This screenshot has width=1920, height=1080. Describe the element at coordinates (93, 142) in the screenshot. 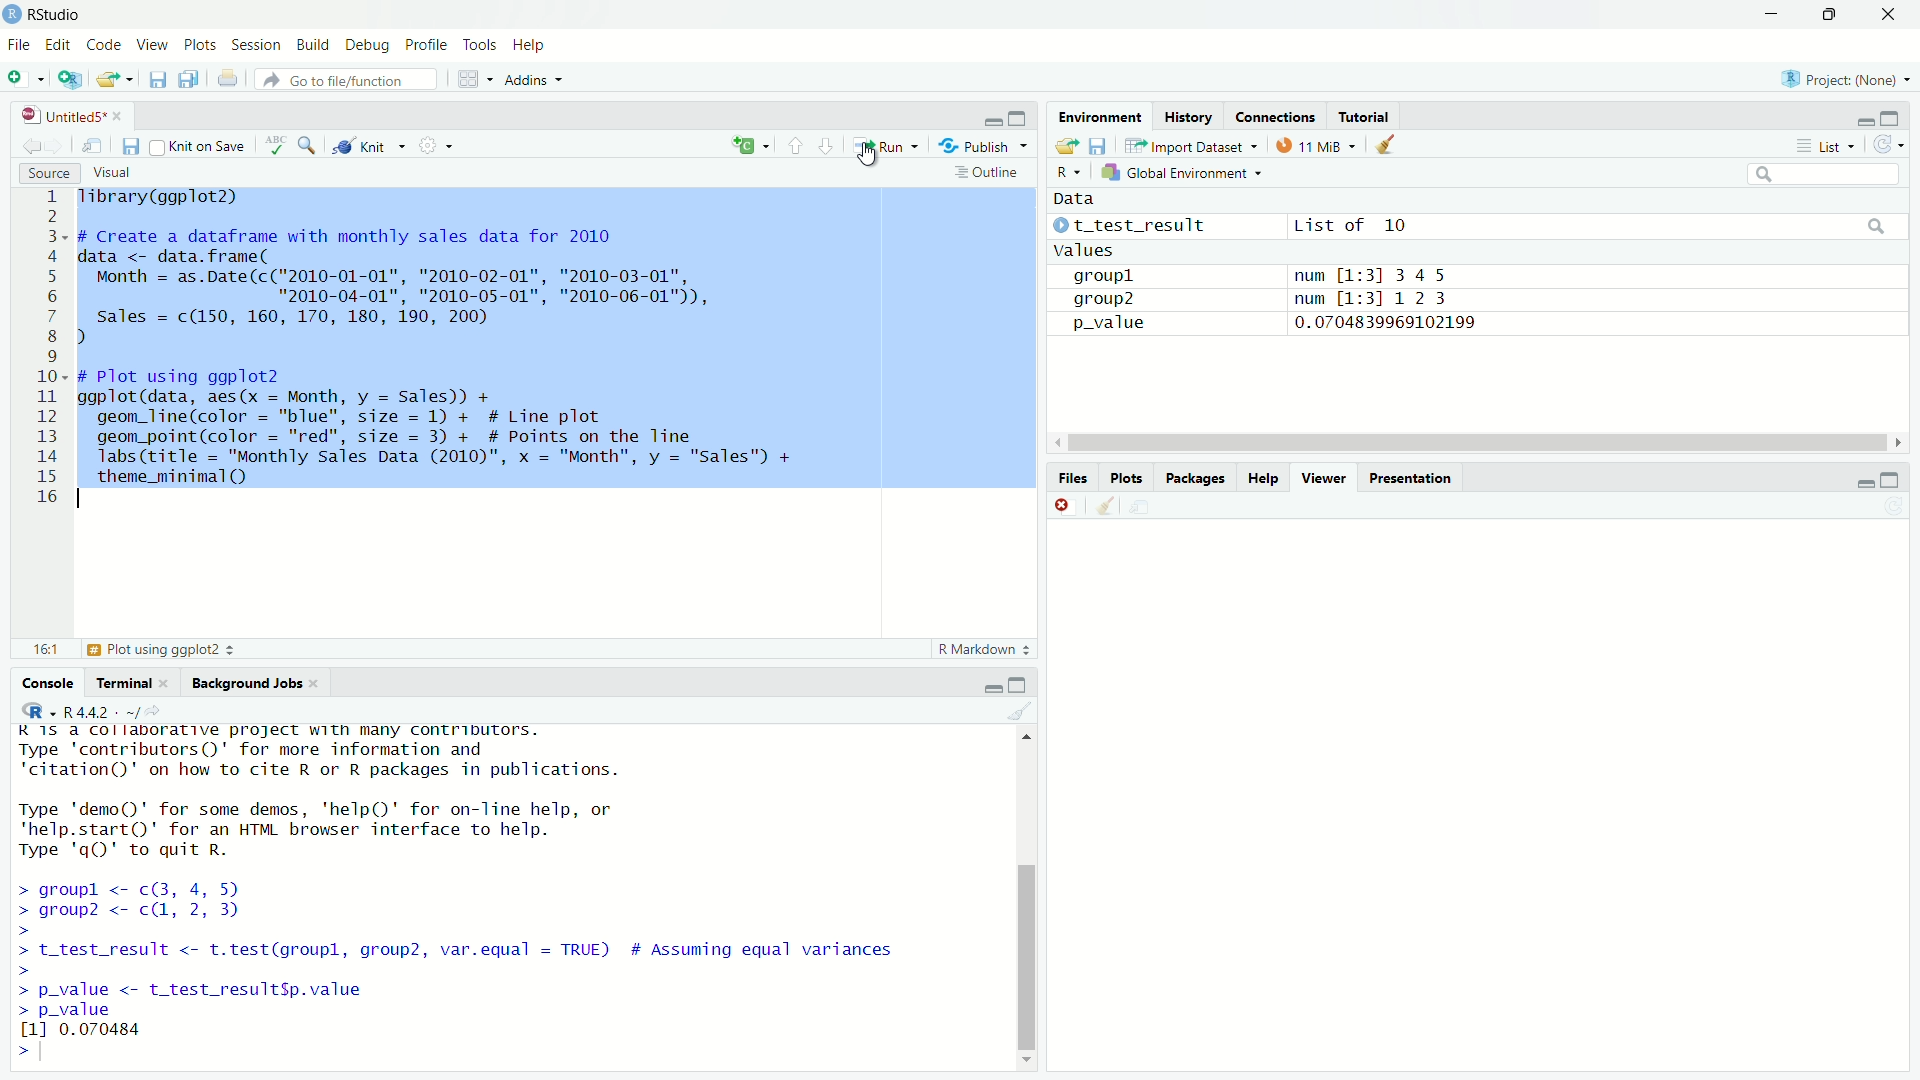

I see `save in new window` at that location.